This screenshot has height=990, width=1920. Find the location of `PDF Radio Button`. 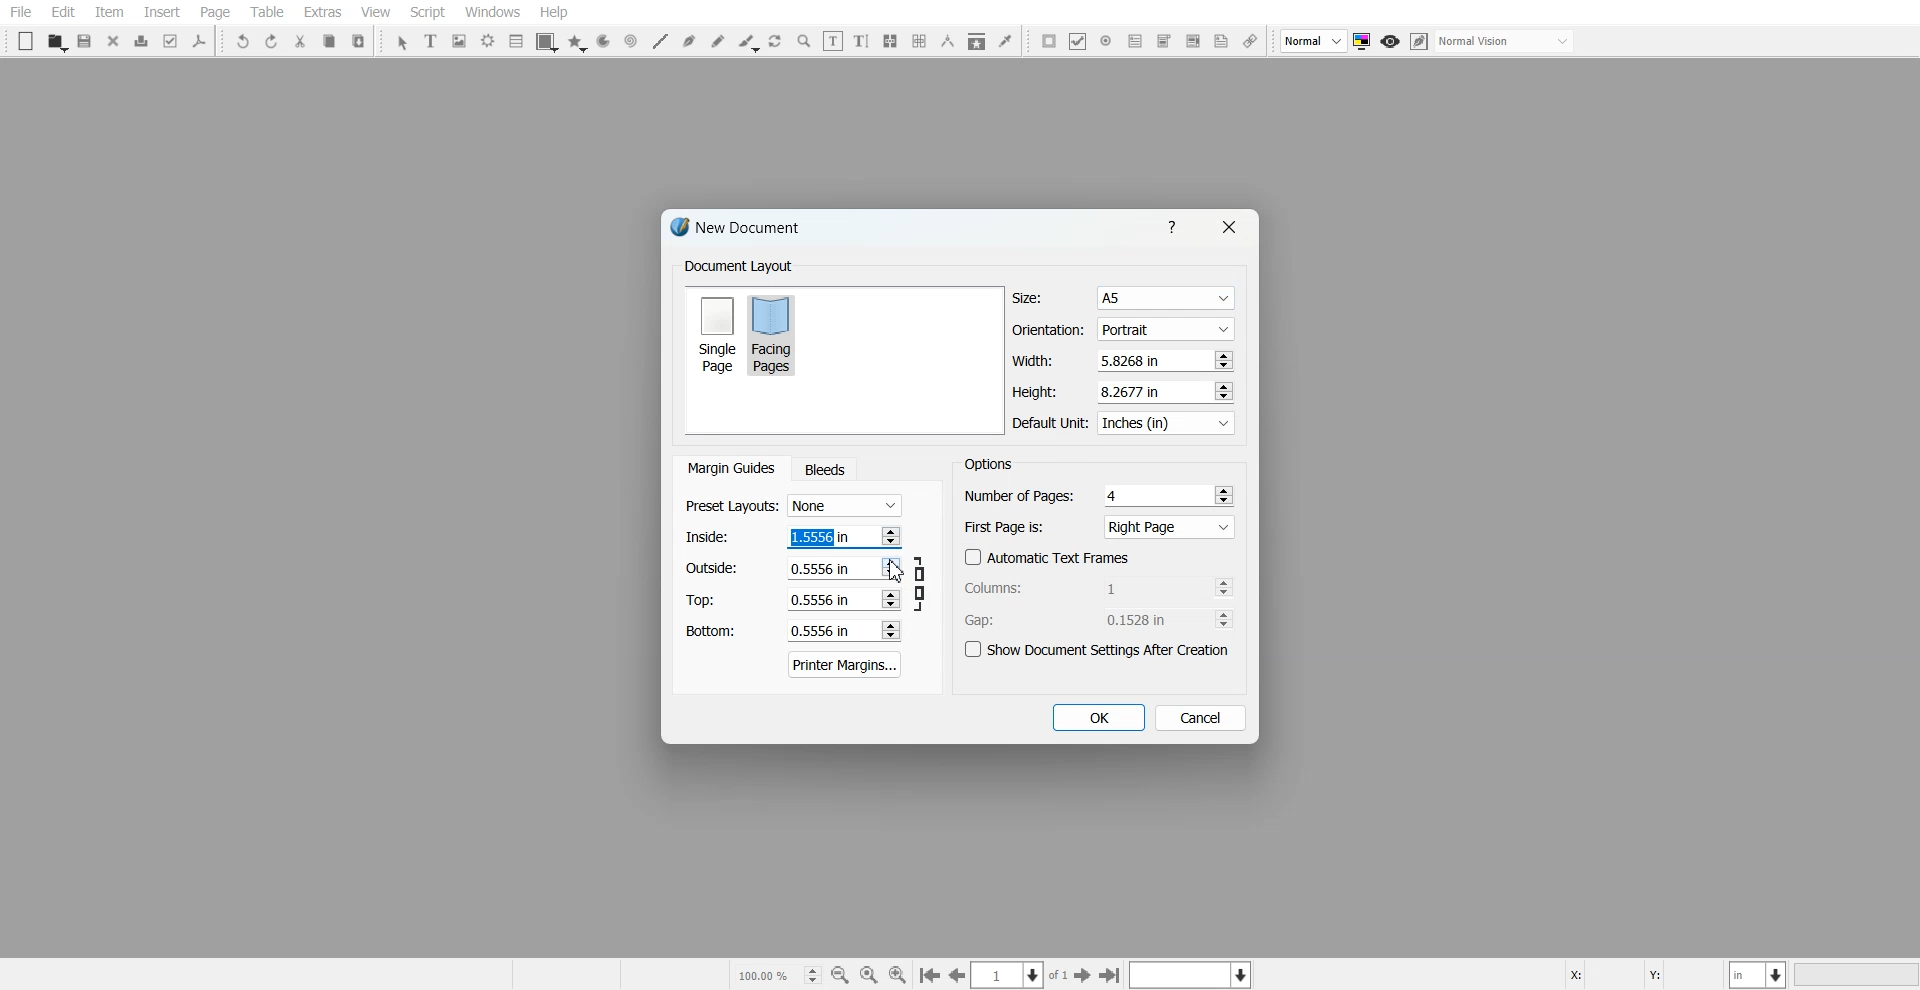

PDF Radio Button is located at coordinates (1106, 41).